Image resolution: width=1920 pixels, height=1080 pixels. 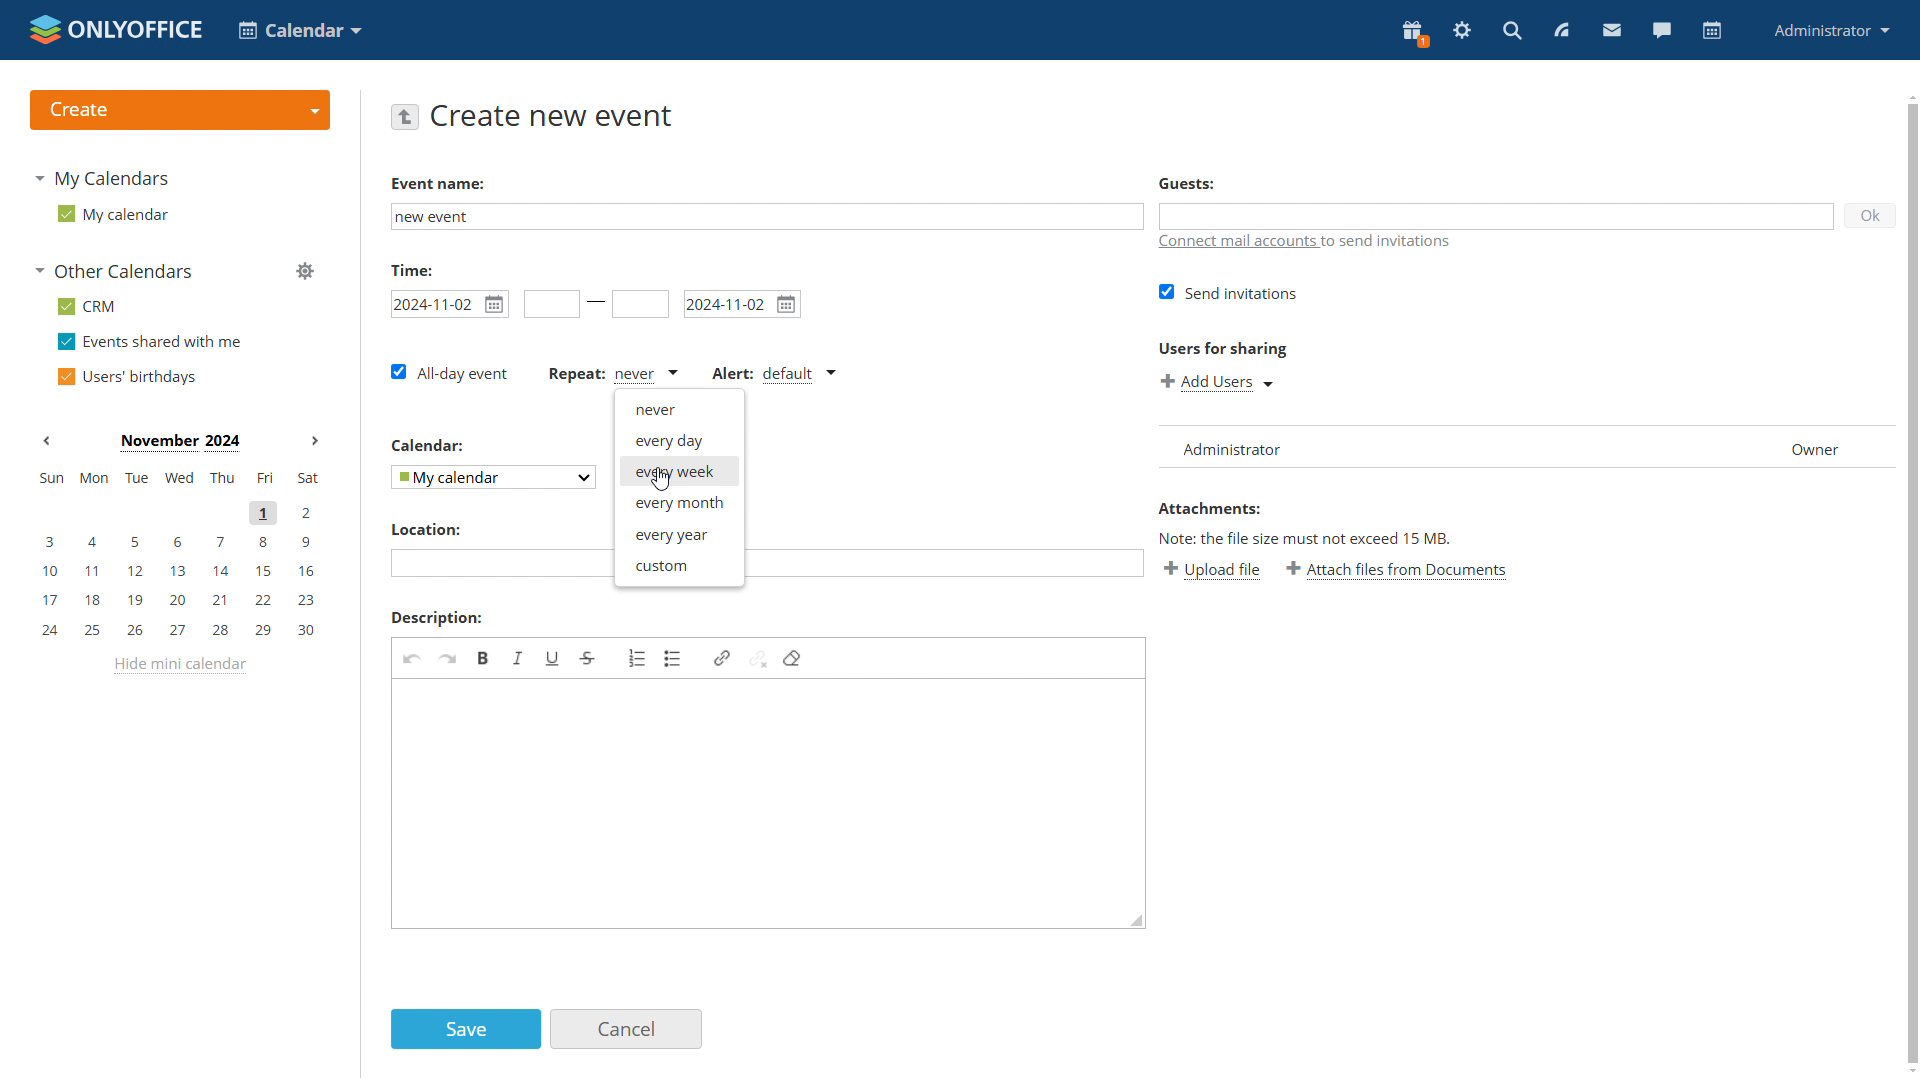 I want to click on send invitations, so click(x=1224, y=293).